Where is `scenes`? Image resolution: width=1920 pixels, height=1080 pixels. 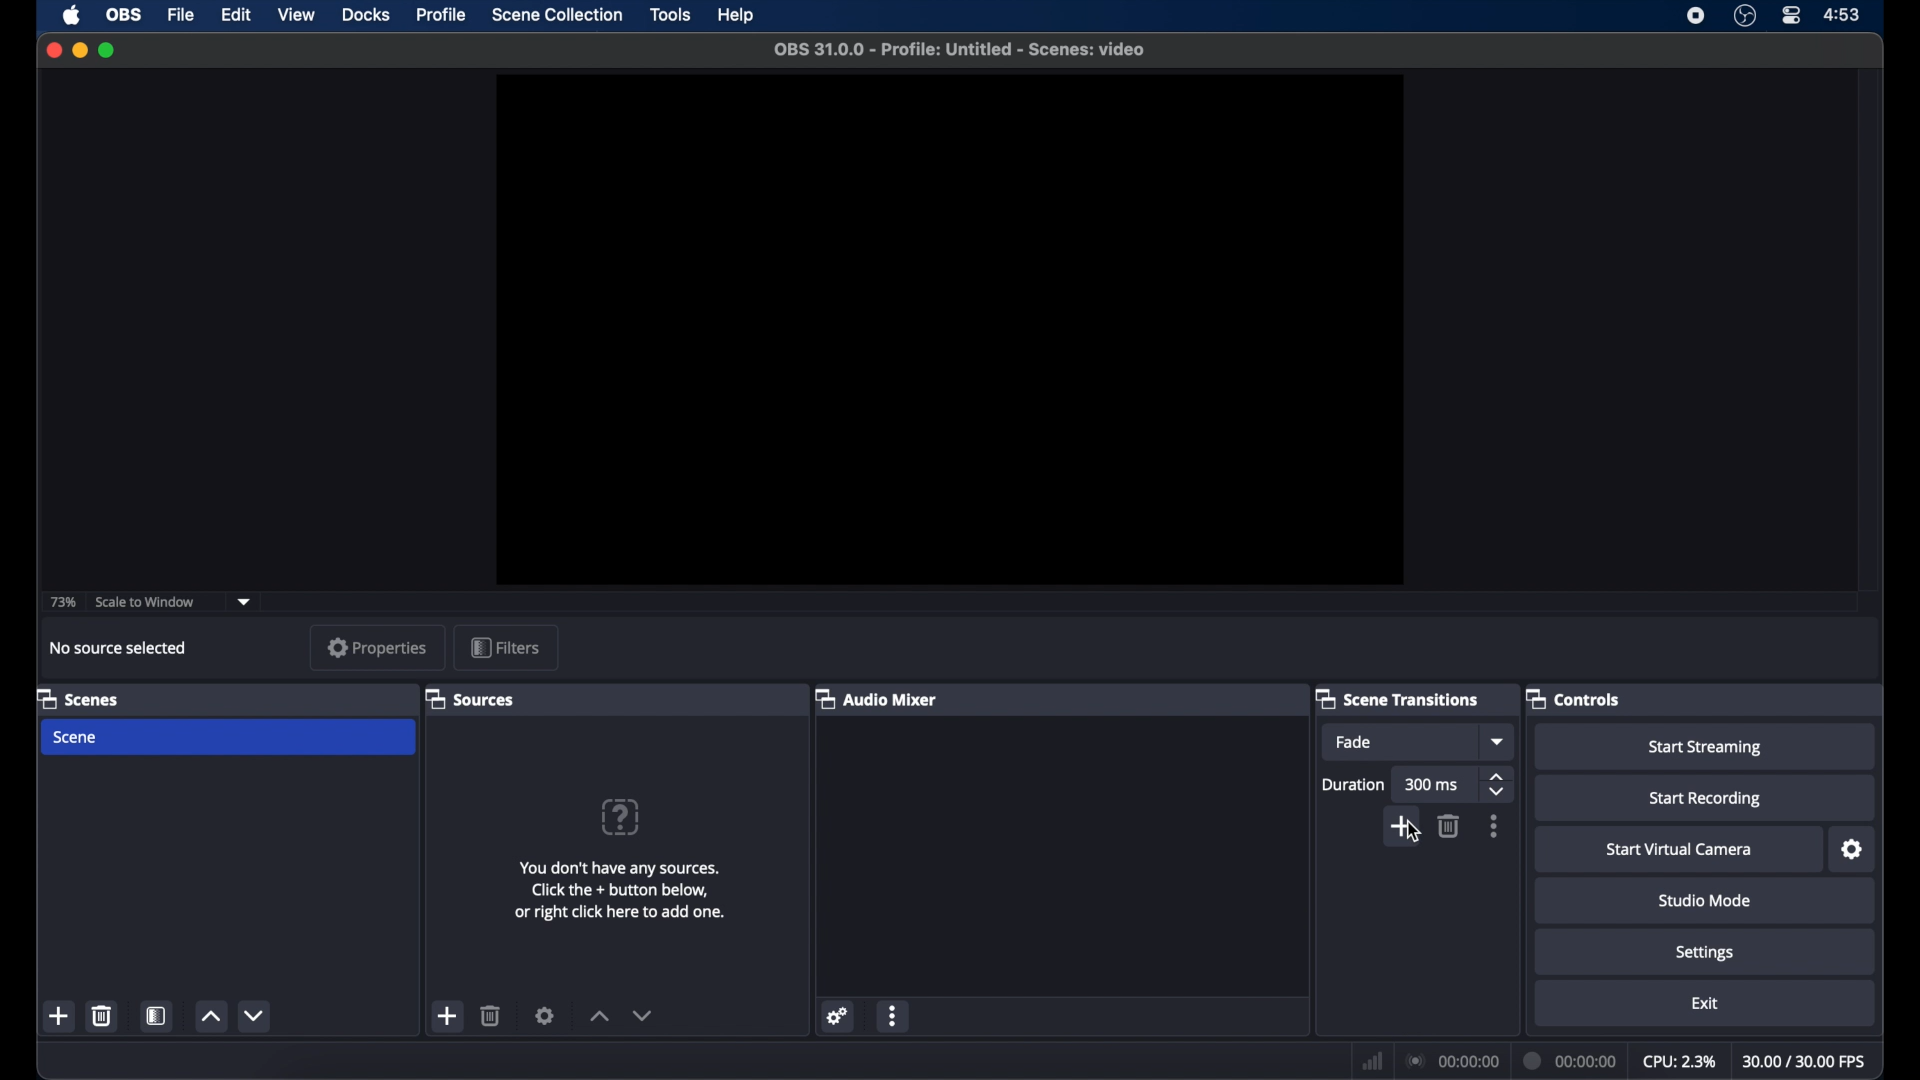
scenes is located at coordinates (78, 698).